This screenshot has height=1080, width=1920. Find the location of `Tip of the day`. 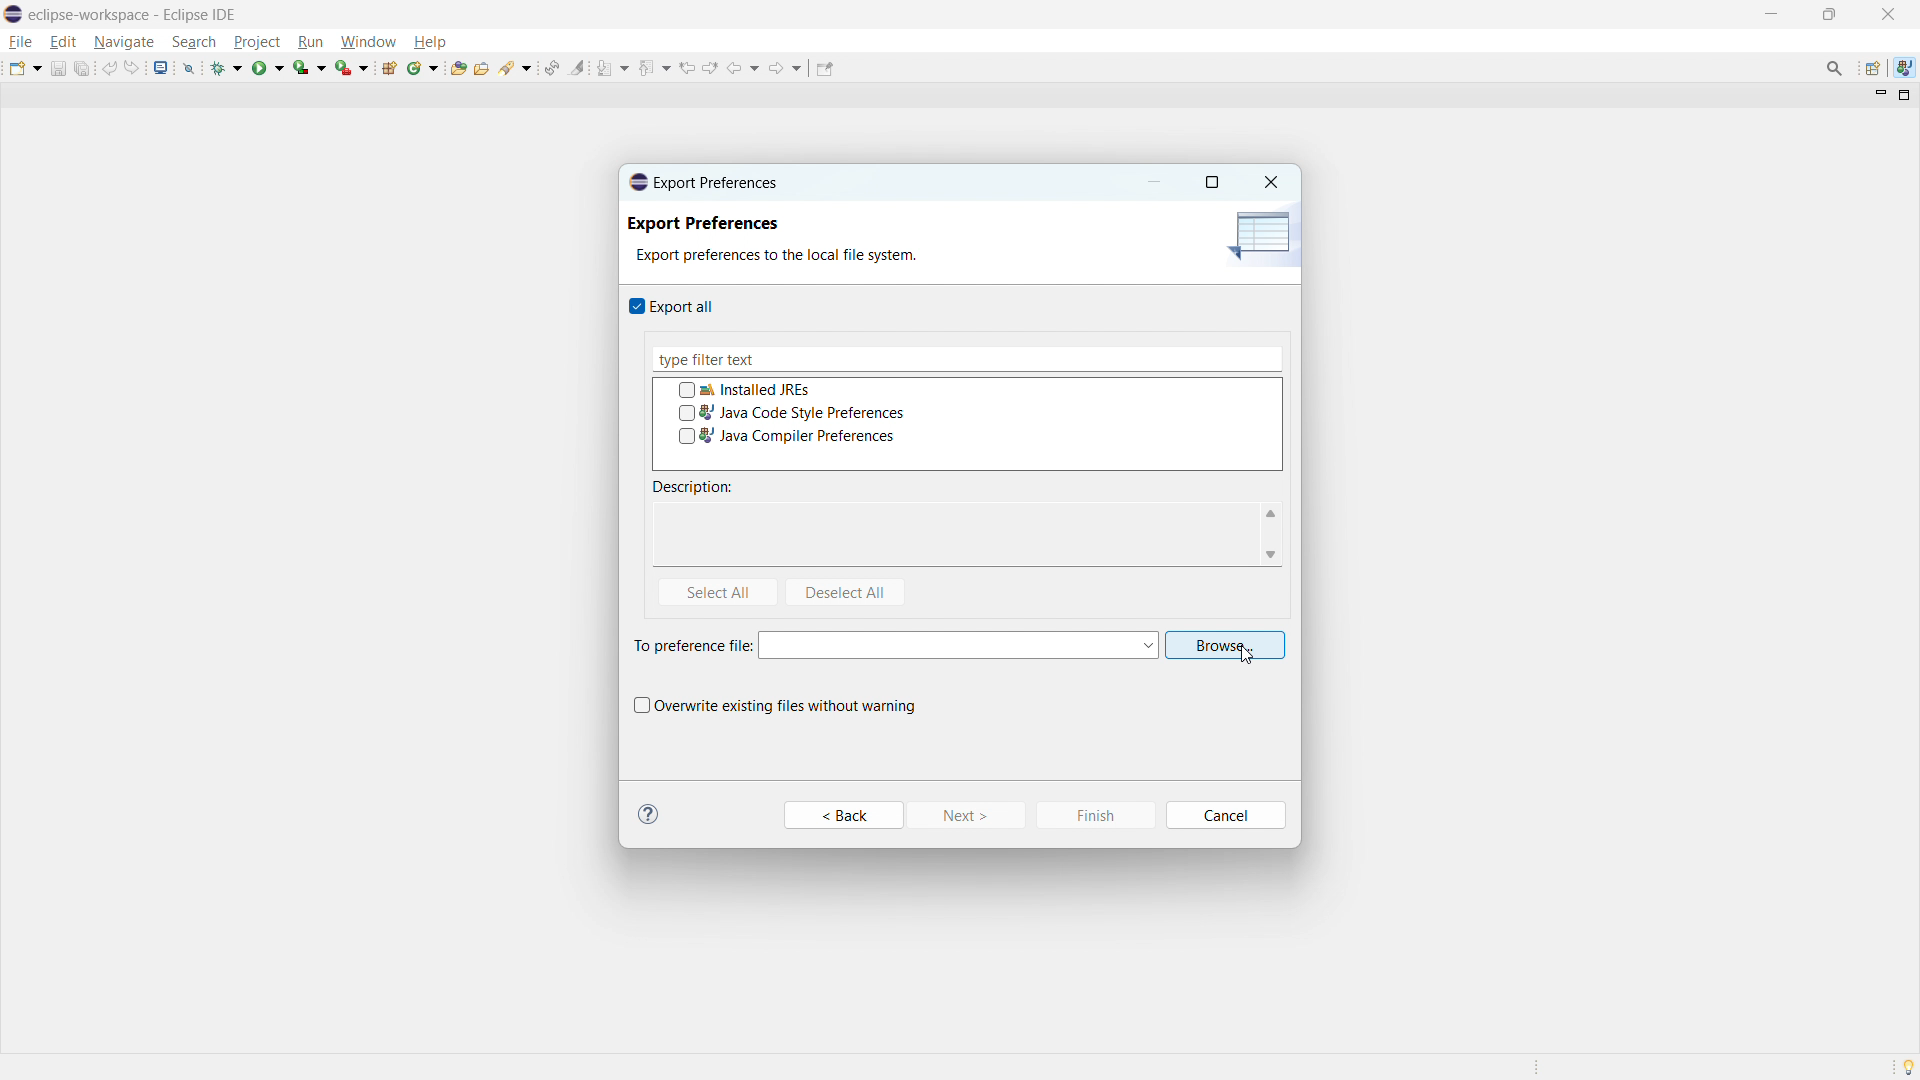

Tip of the day is located at coordinates (1904, 1065).